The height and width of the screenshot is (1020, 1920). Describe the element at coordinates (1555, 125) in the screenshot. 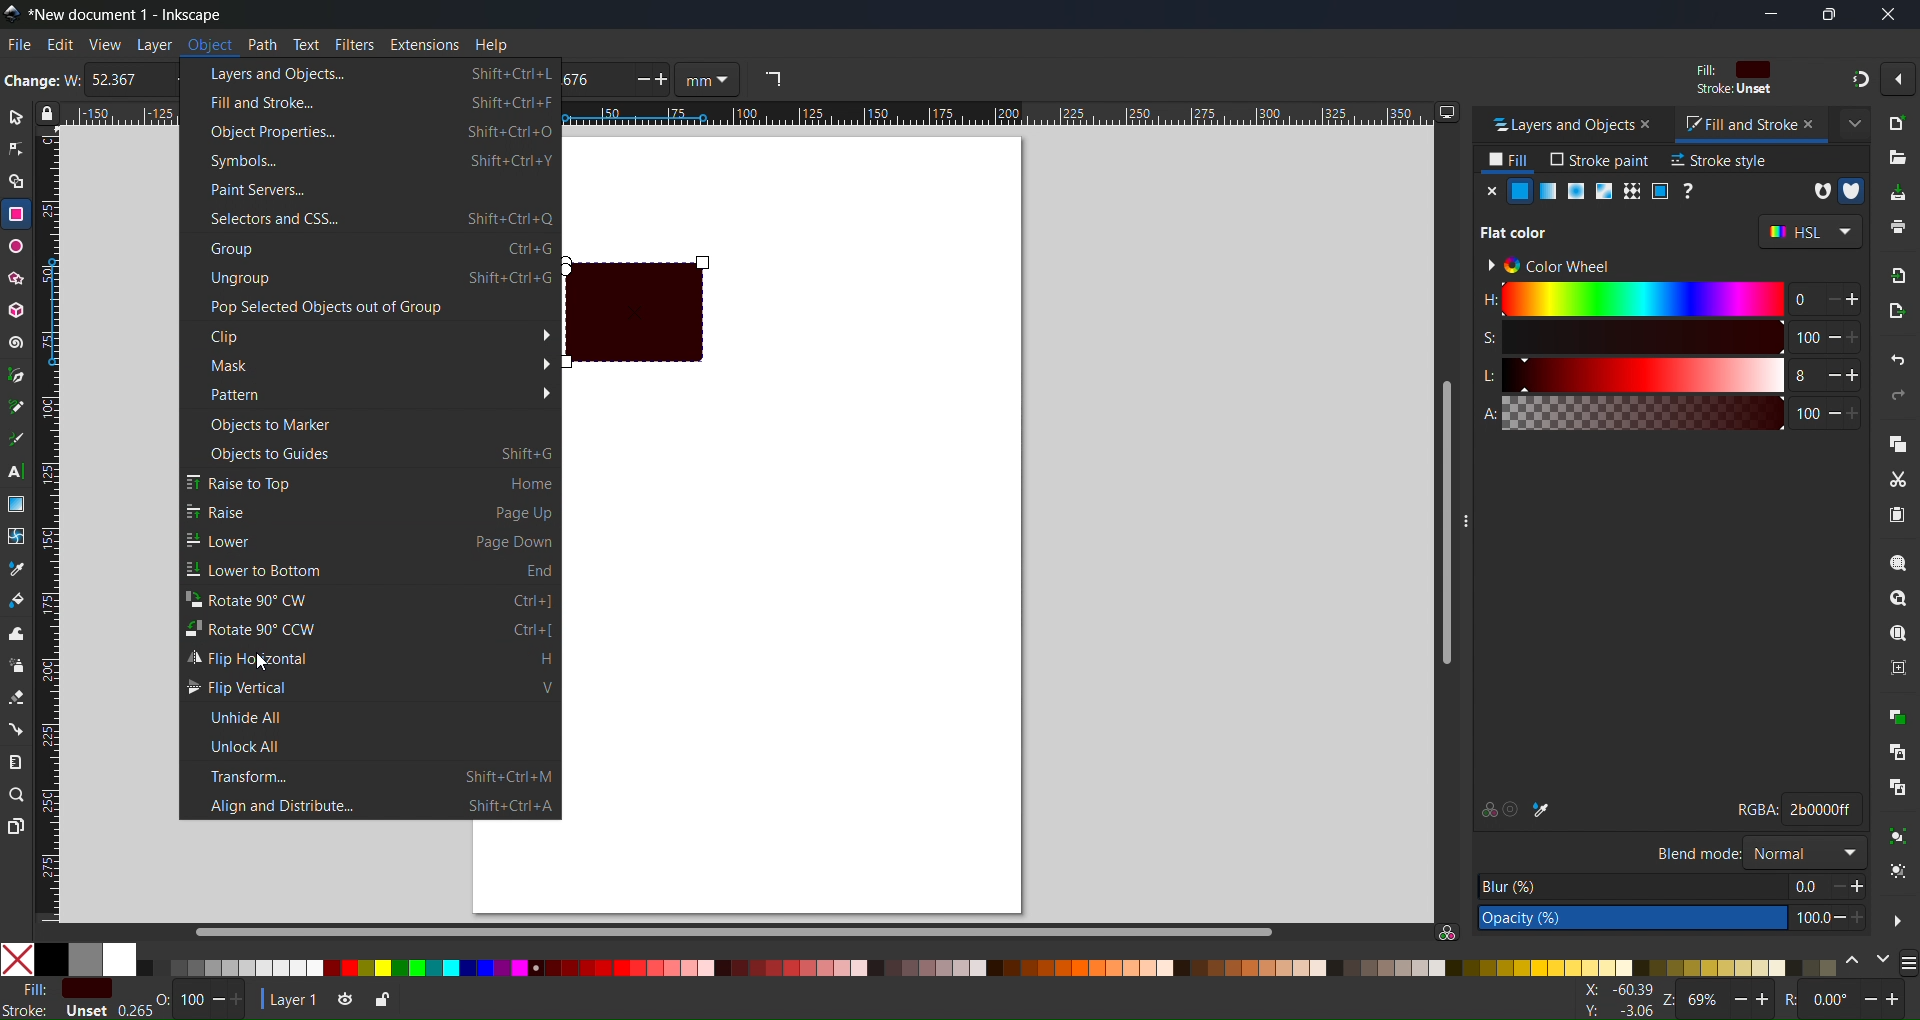

I see `Layers and Objects` at that location.